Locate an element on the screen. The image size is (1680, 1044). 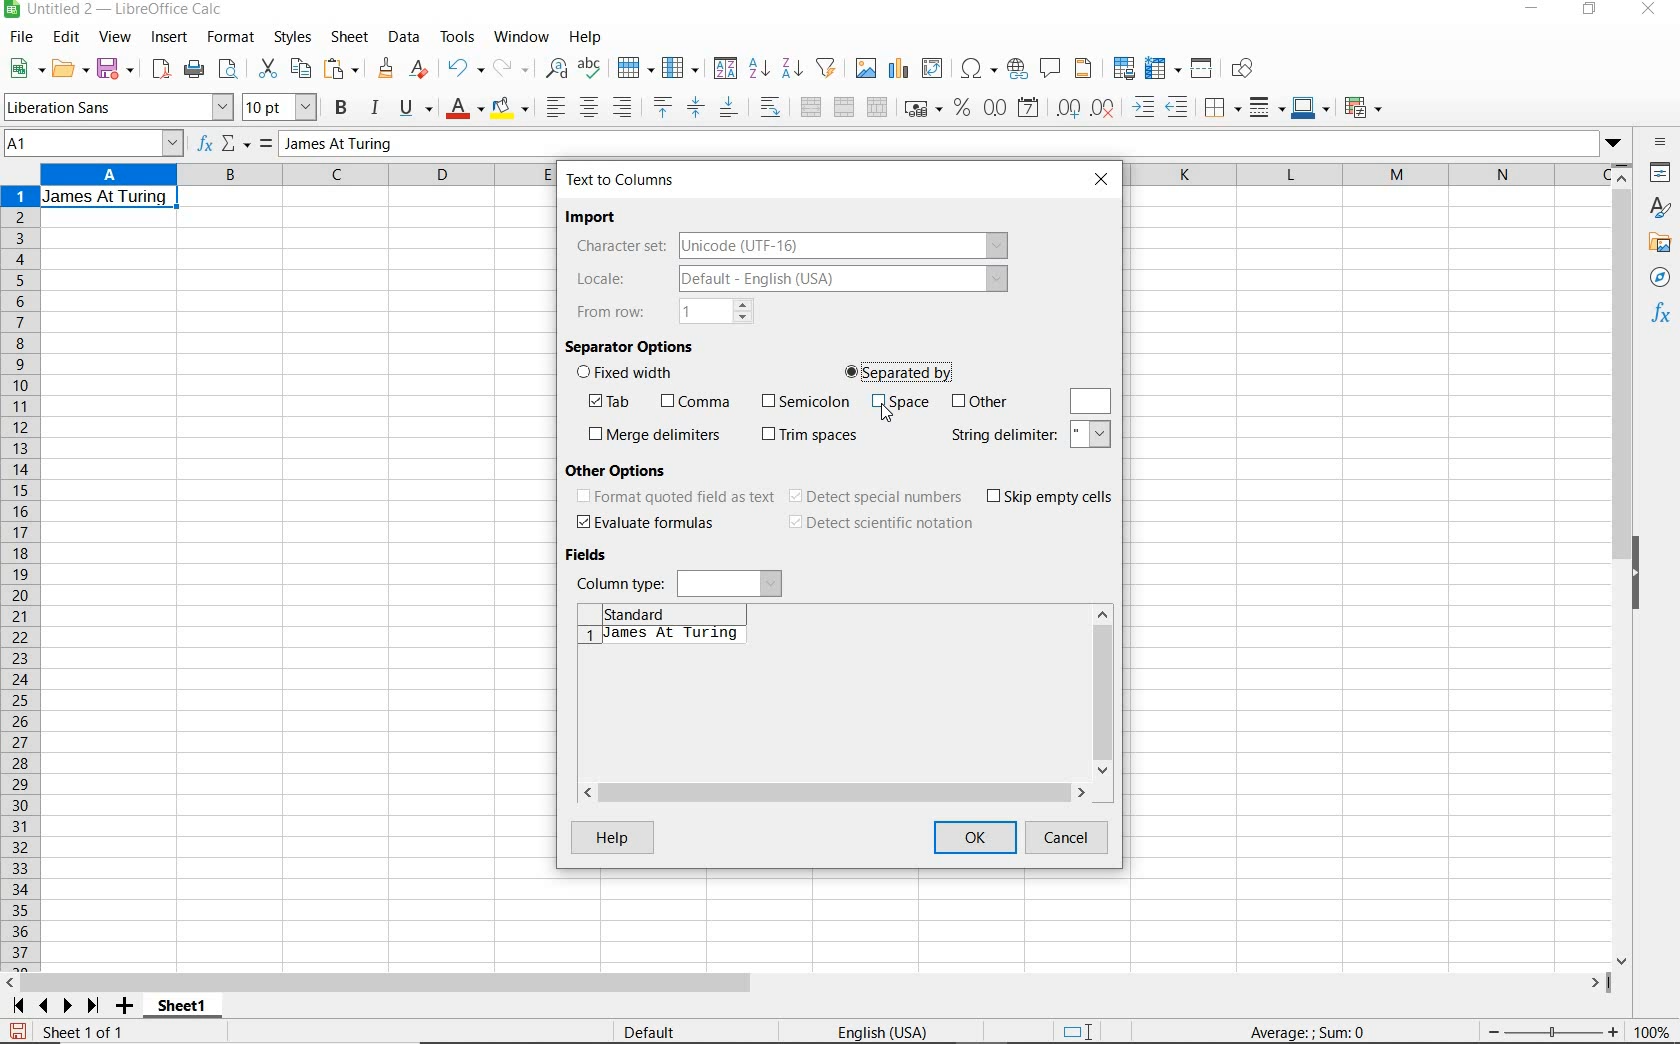
align bottom is located at coordinates (728, 107).